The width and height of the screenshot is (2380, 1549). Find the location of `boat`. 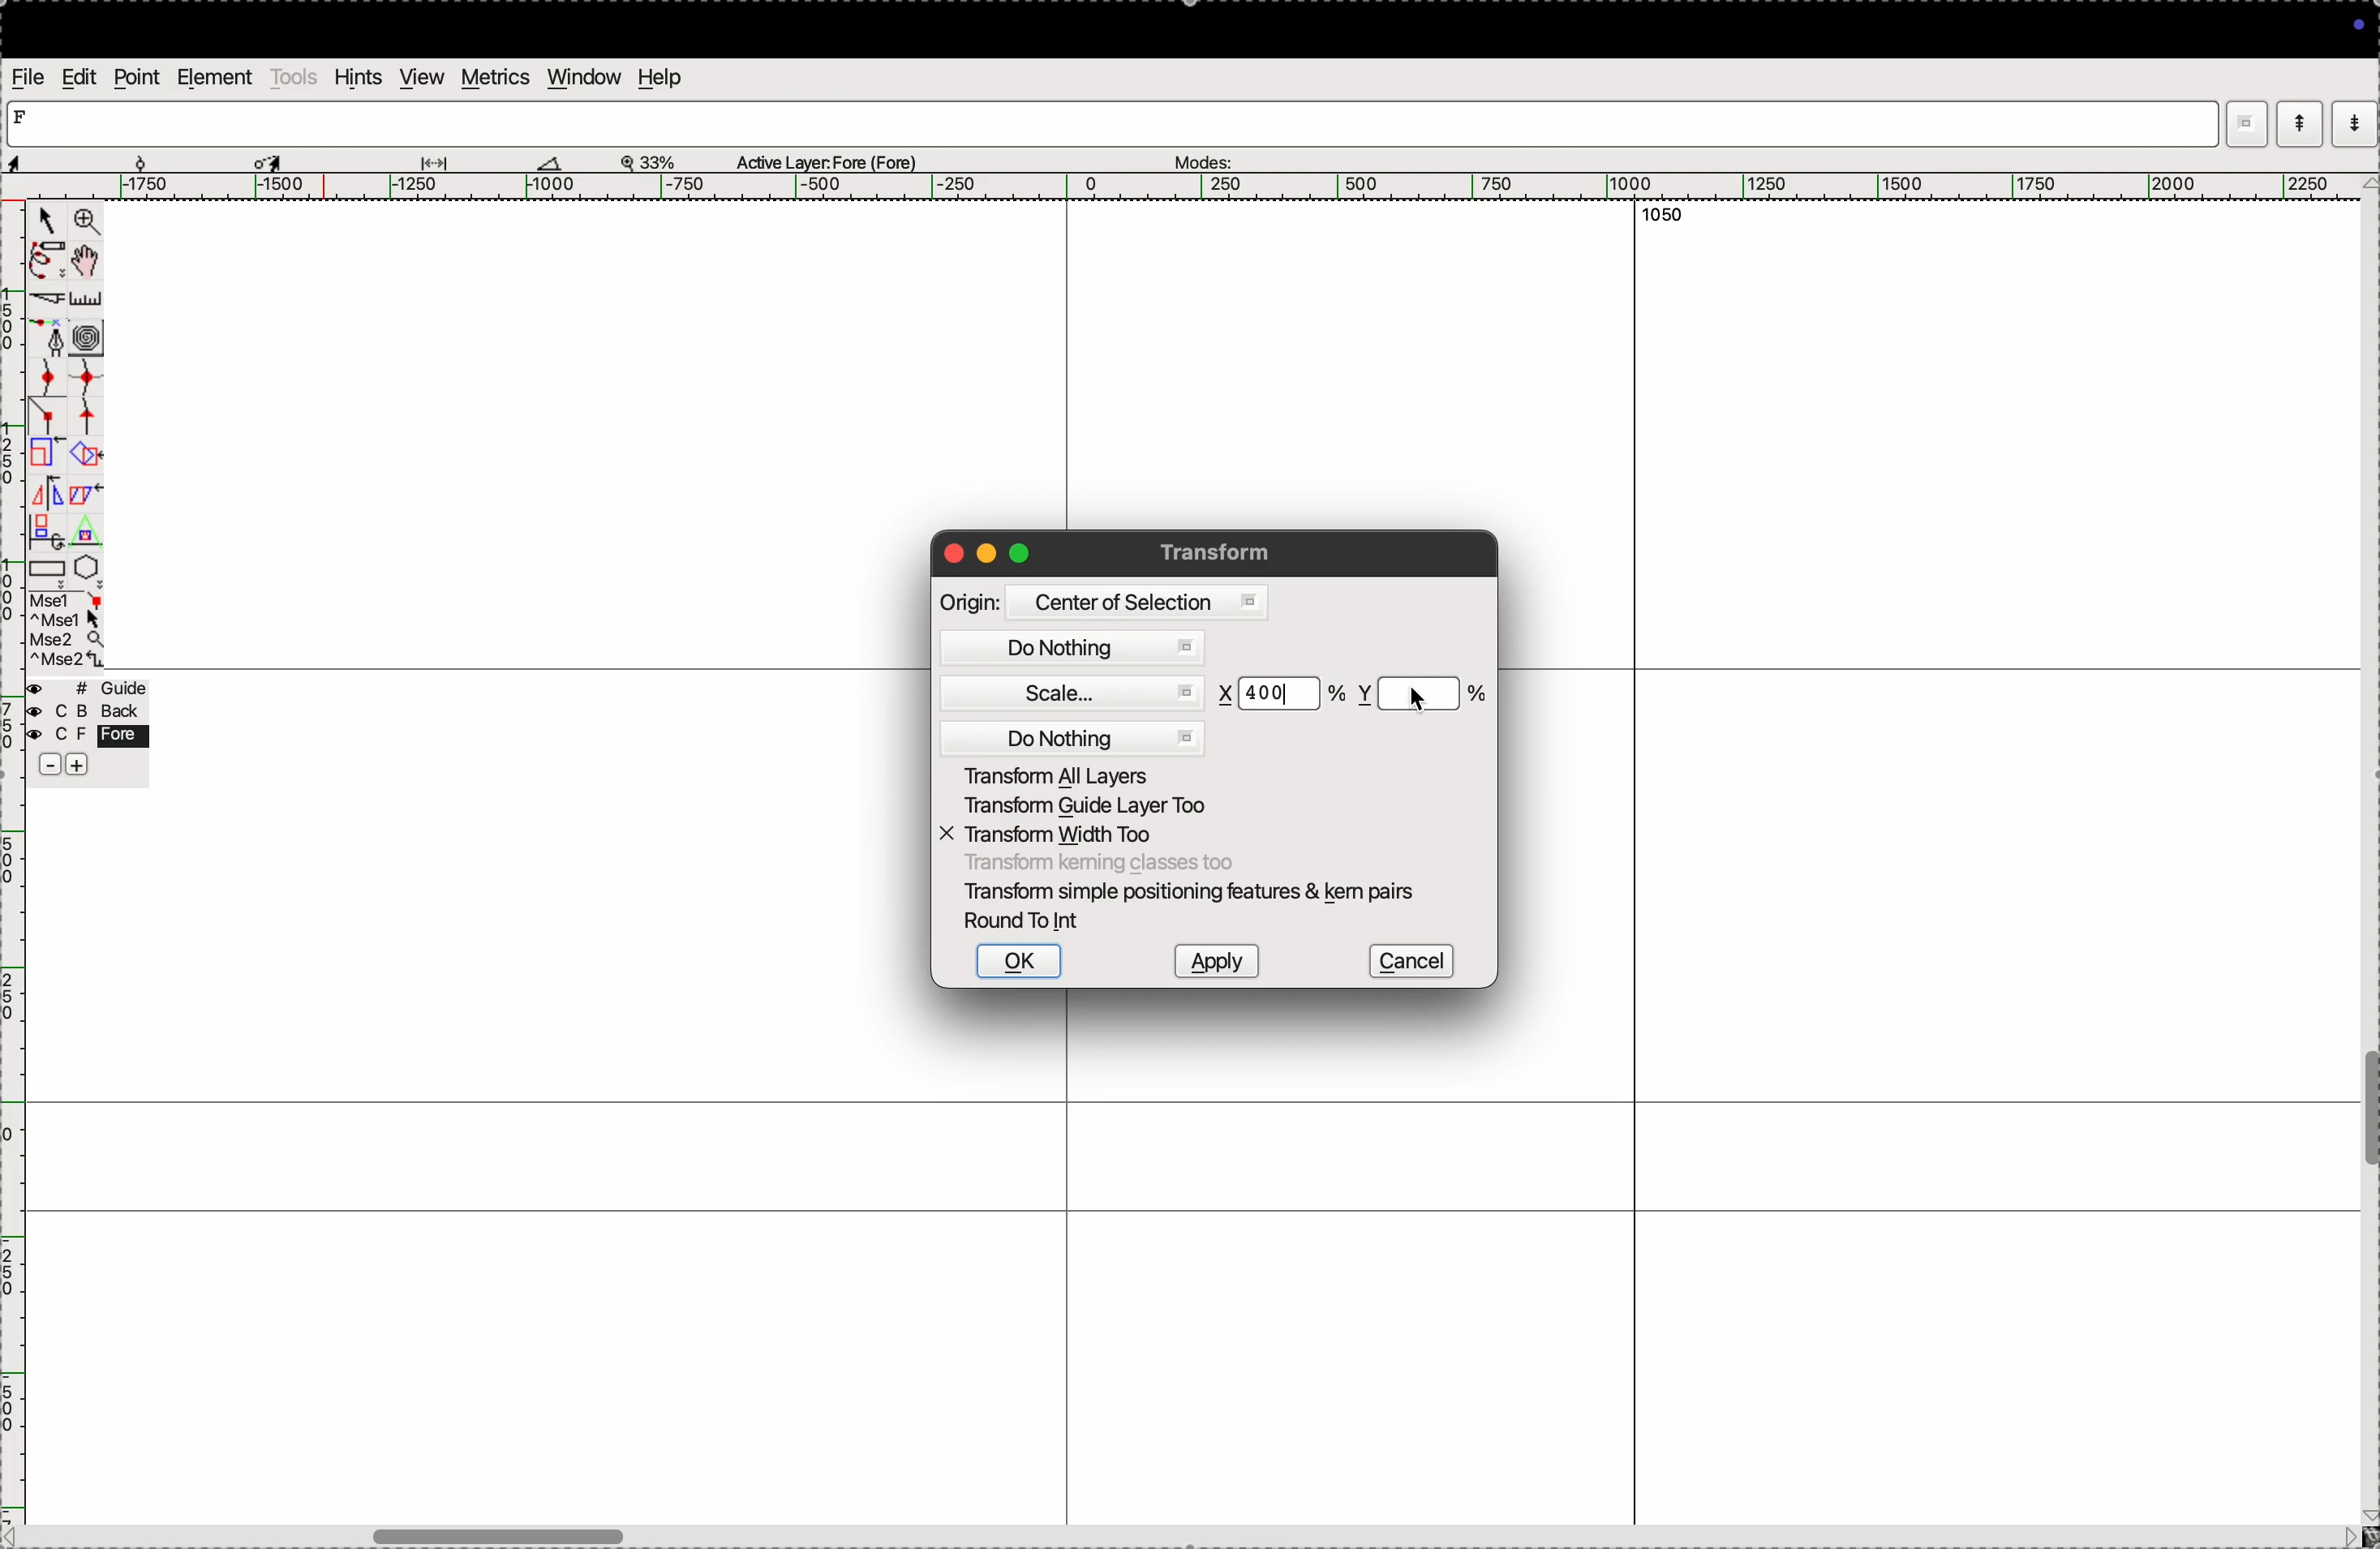

boat is located at coordinates (558, 162).